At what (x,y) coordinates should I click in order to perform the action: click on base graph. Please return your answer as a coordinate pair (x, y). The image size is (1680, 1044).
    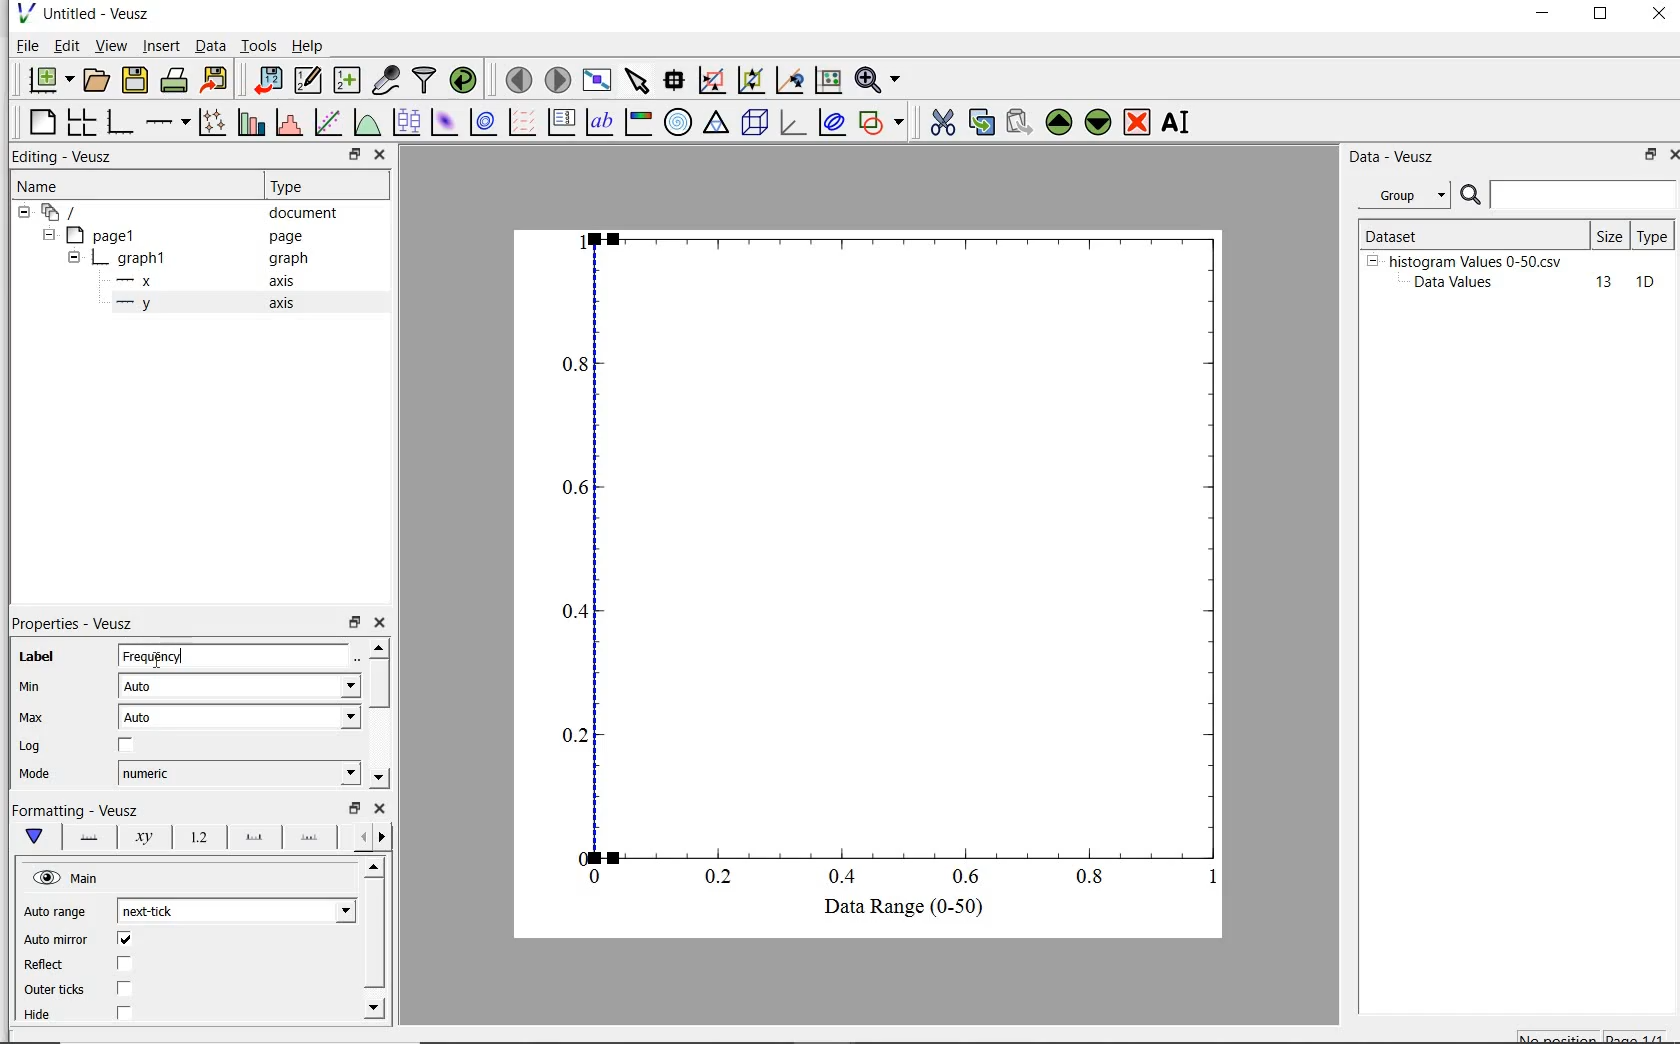
    Looking at the image, I should click on (122, 122).